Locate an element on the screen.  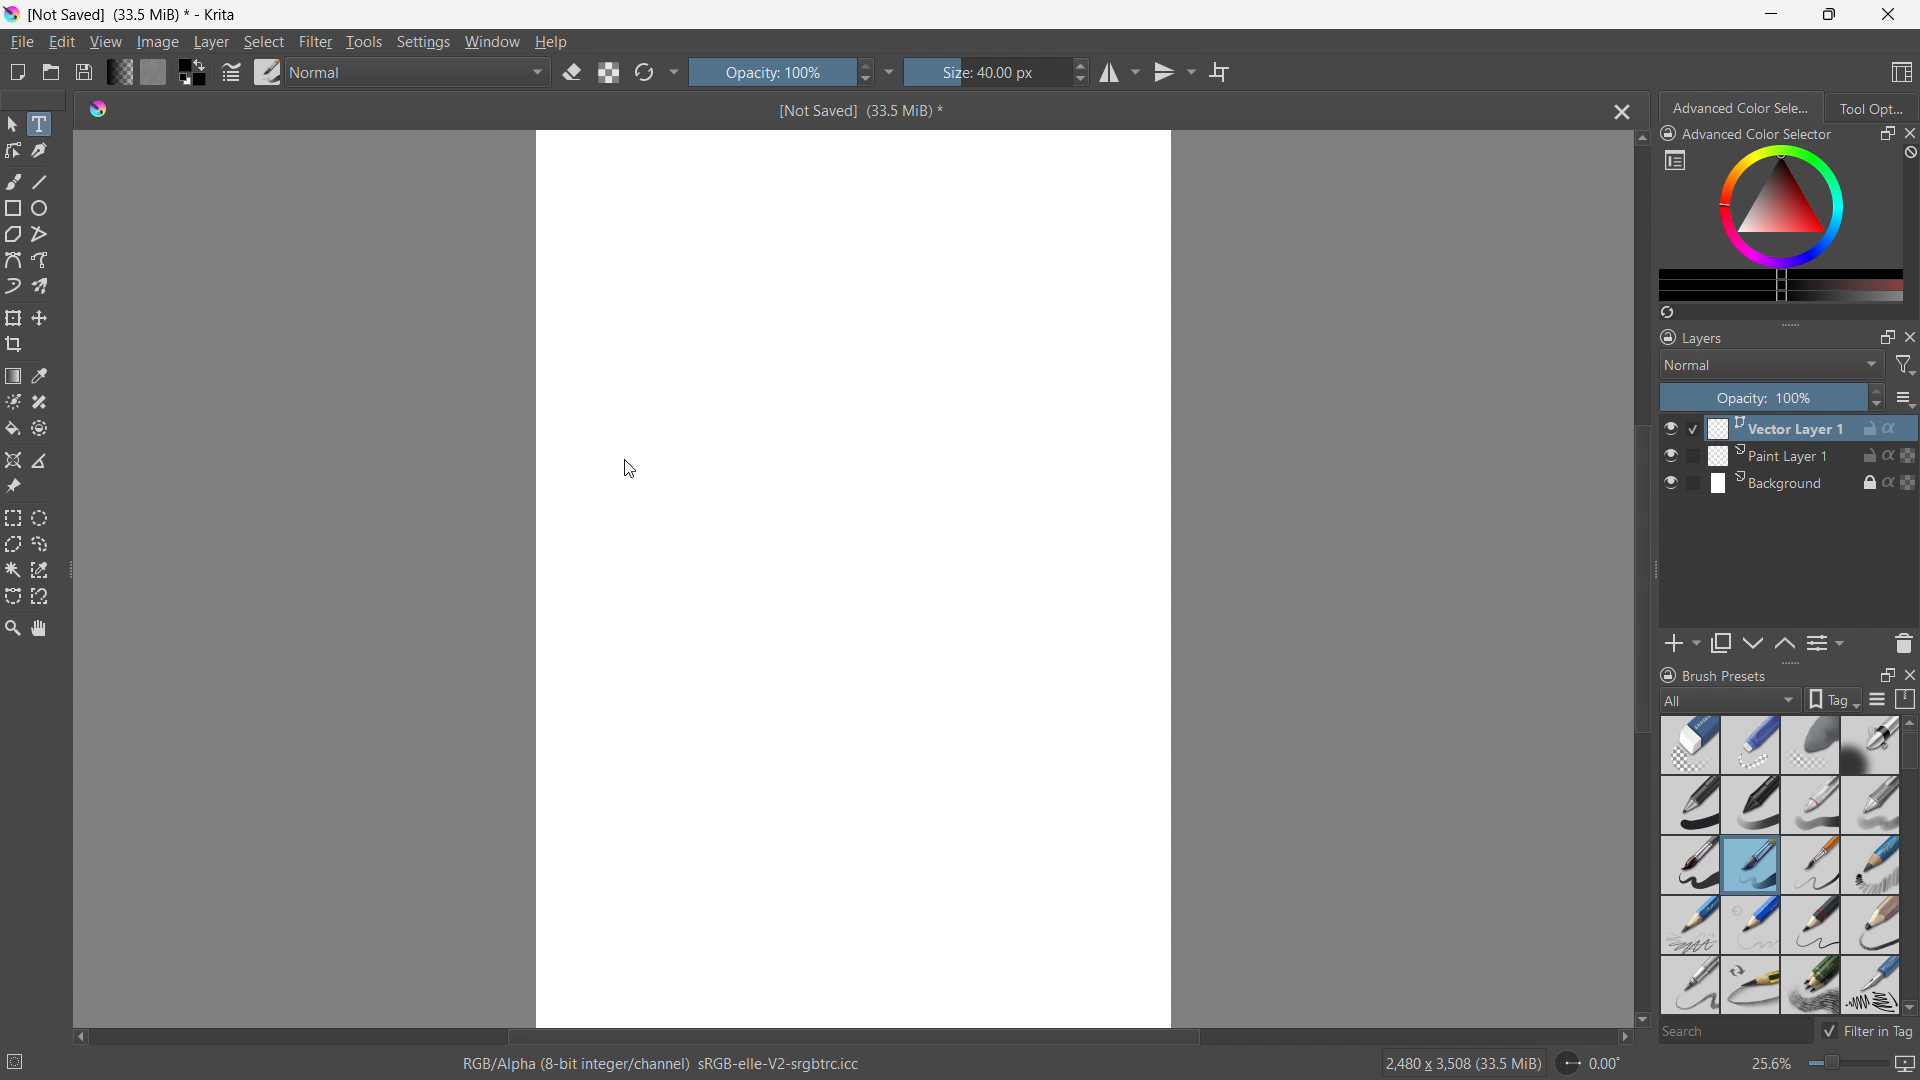
line tool is located at coordinates (41, 181).